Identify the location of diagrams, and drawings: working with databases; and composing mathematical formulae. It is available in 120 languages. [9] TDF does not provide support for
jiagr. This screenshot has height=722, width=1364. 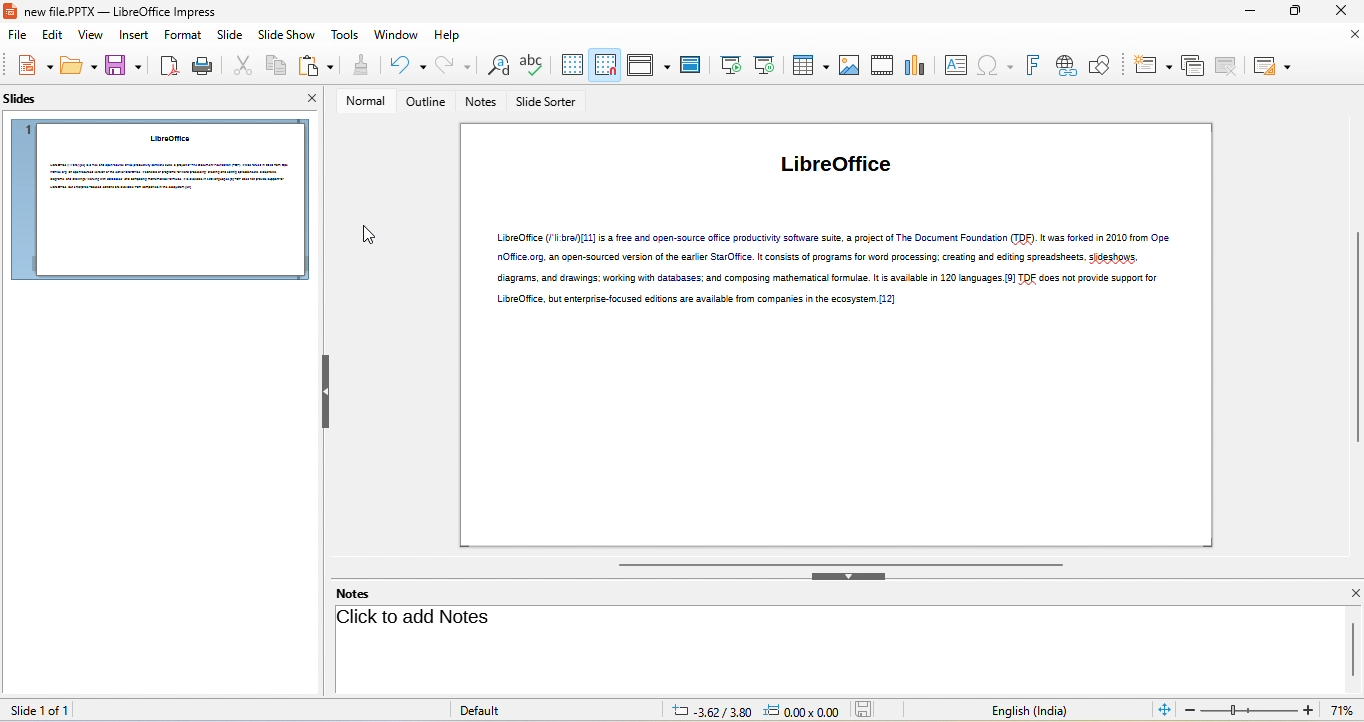
(829, 278).